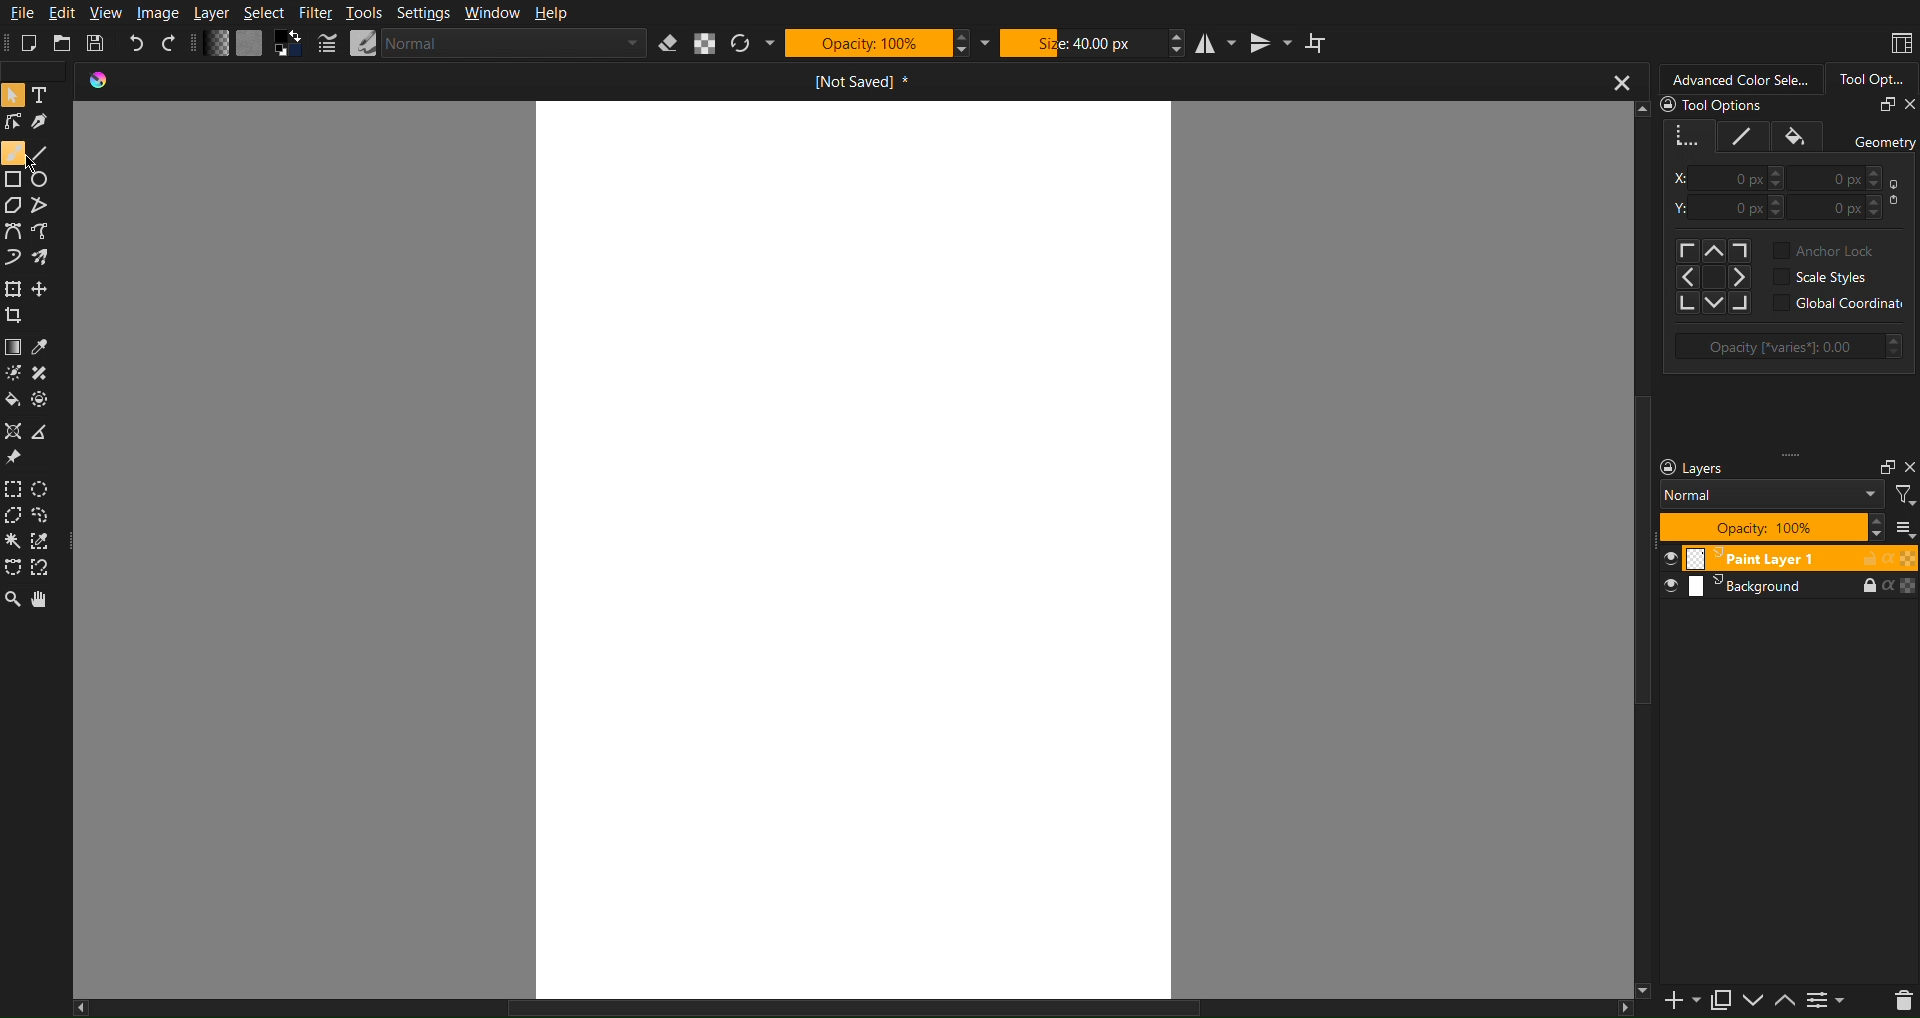  Describe the element at coordinates (265, 13) in the screenshot. I see `Select` at that location.